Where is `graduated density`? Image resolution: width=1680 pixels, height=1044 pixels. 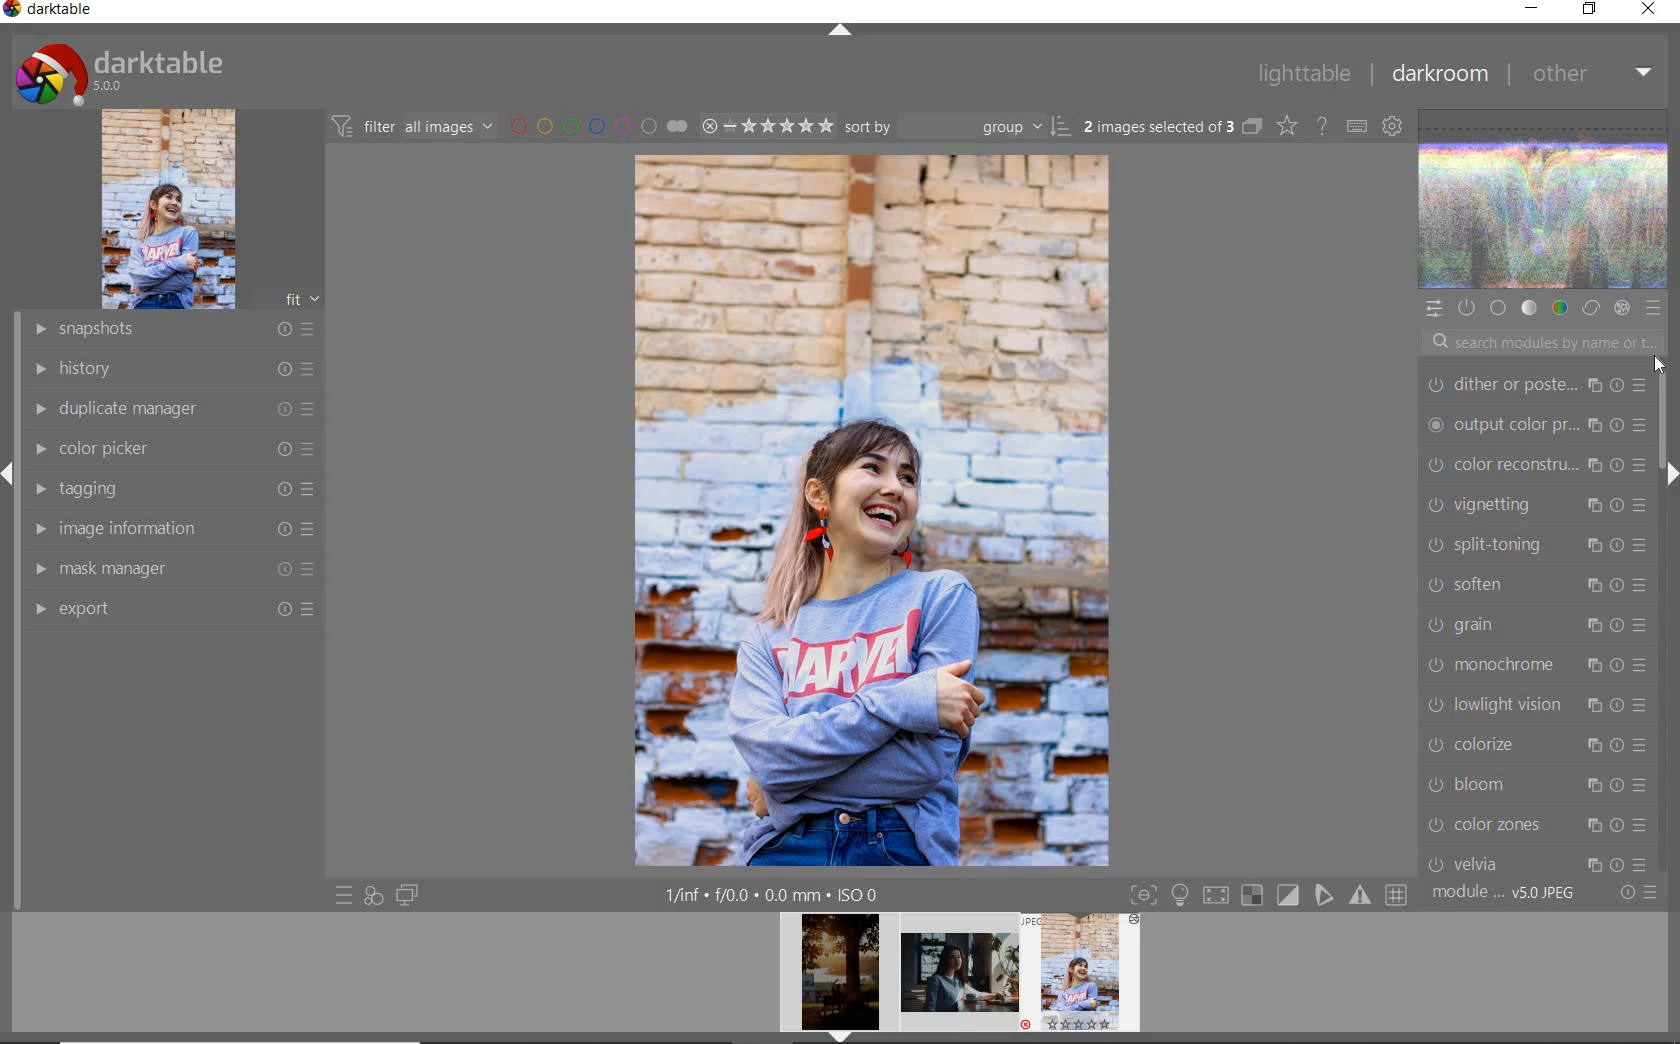
graduated density is located at coordinates (1540, 381).